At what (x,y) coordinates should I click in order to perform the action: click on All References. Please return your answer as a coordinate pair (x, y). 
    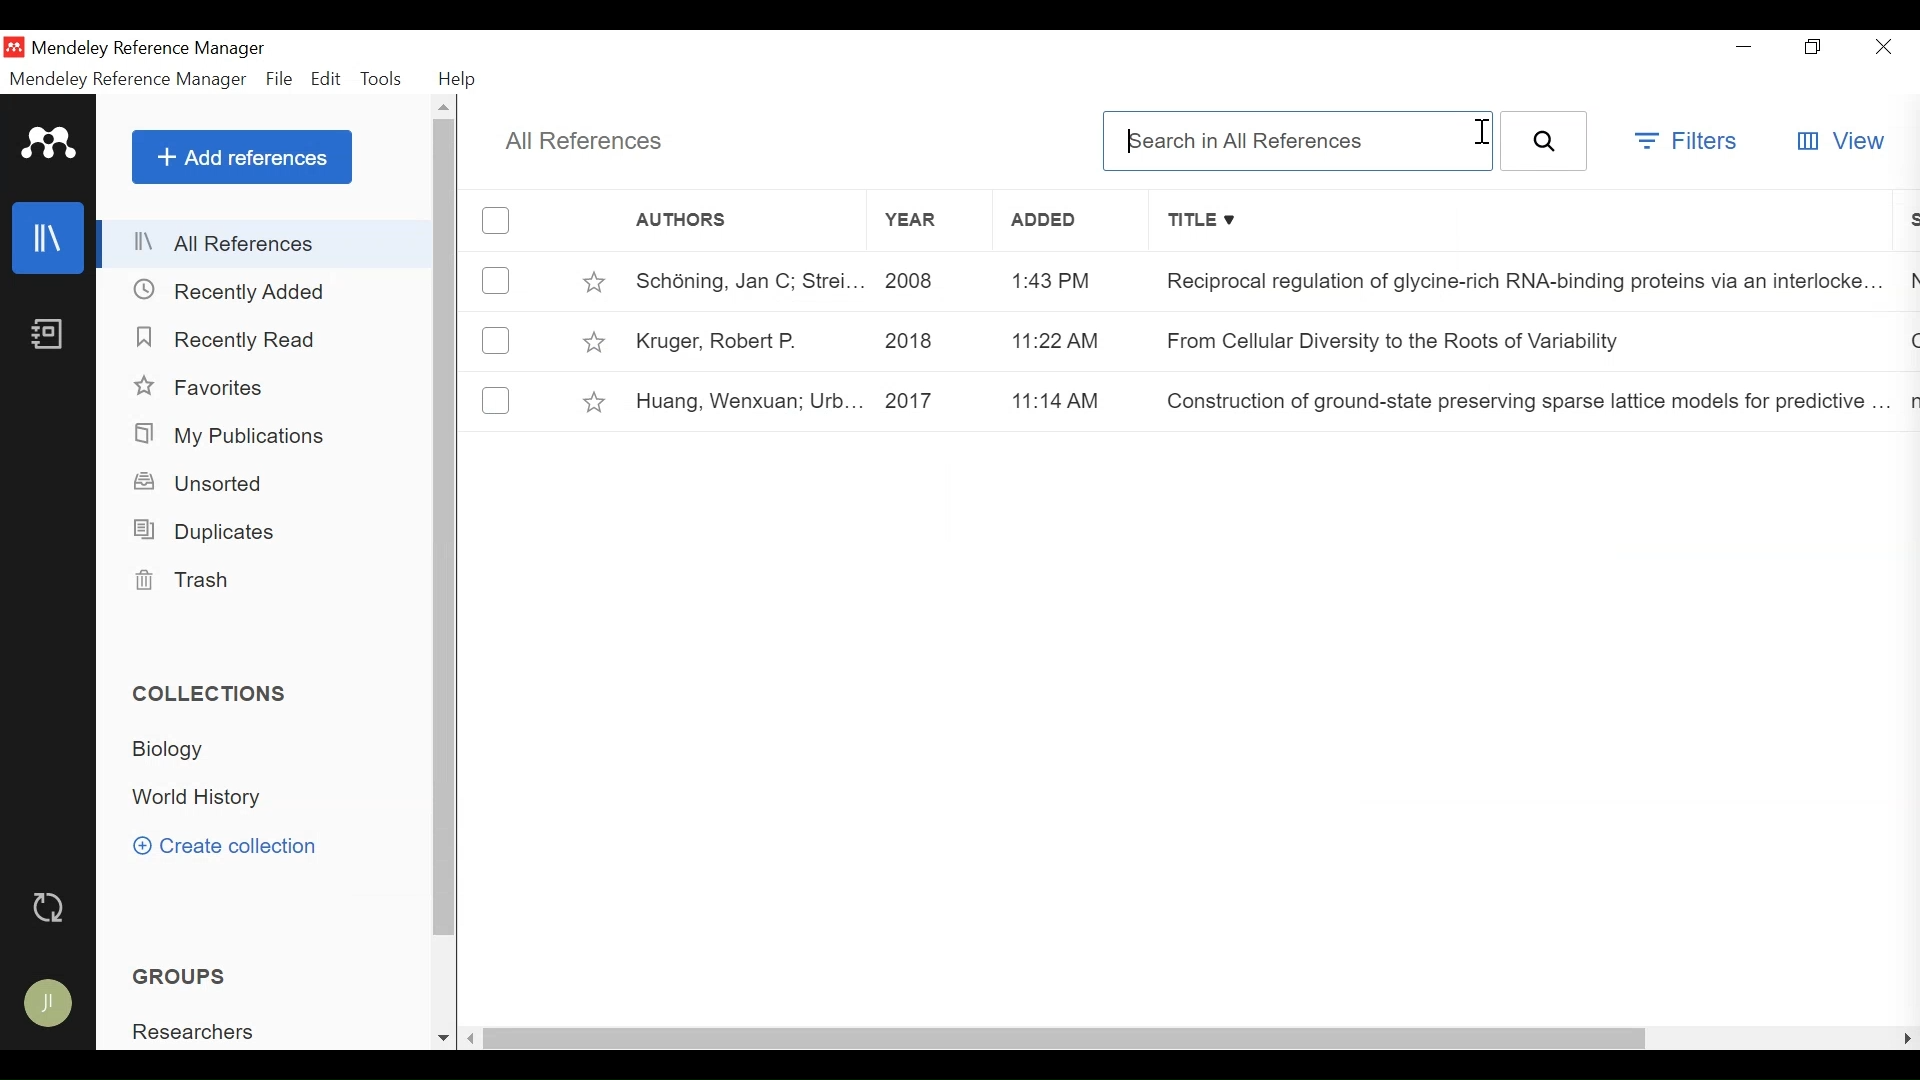
    Looking at the image, I should click on (586, 143).